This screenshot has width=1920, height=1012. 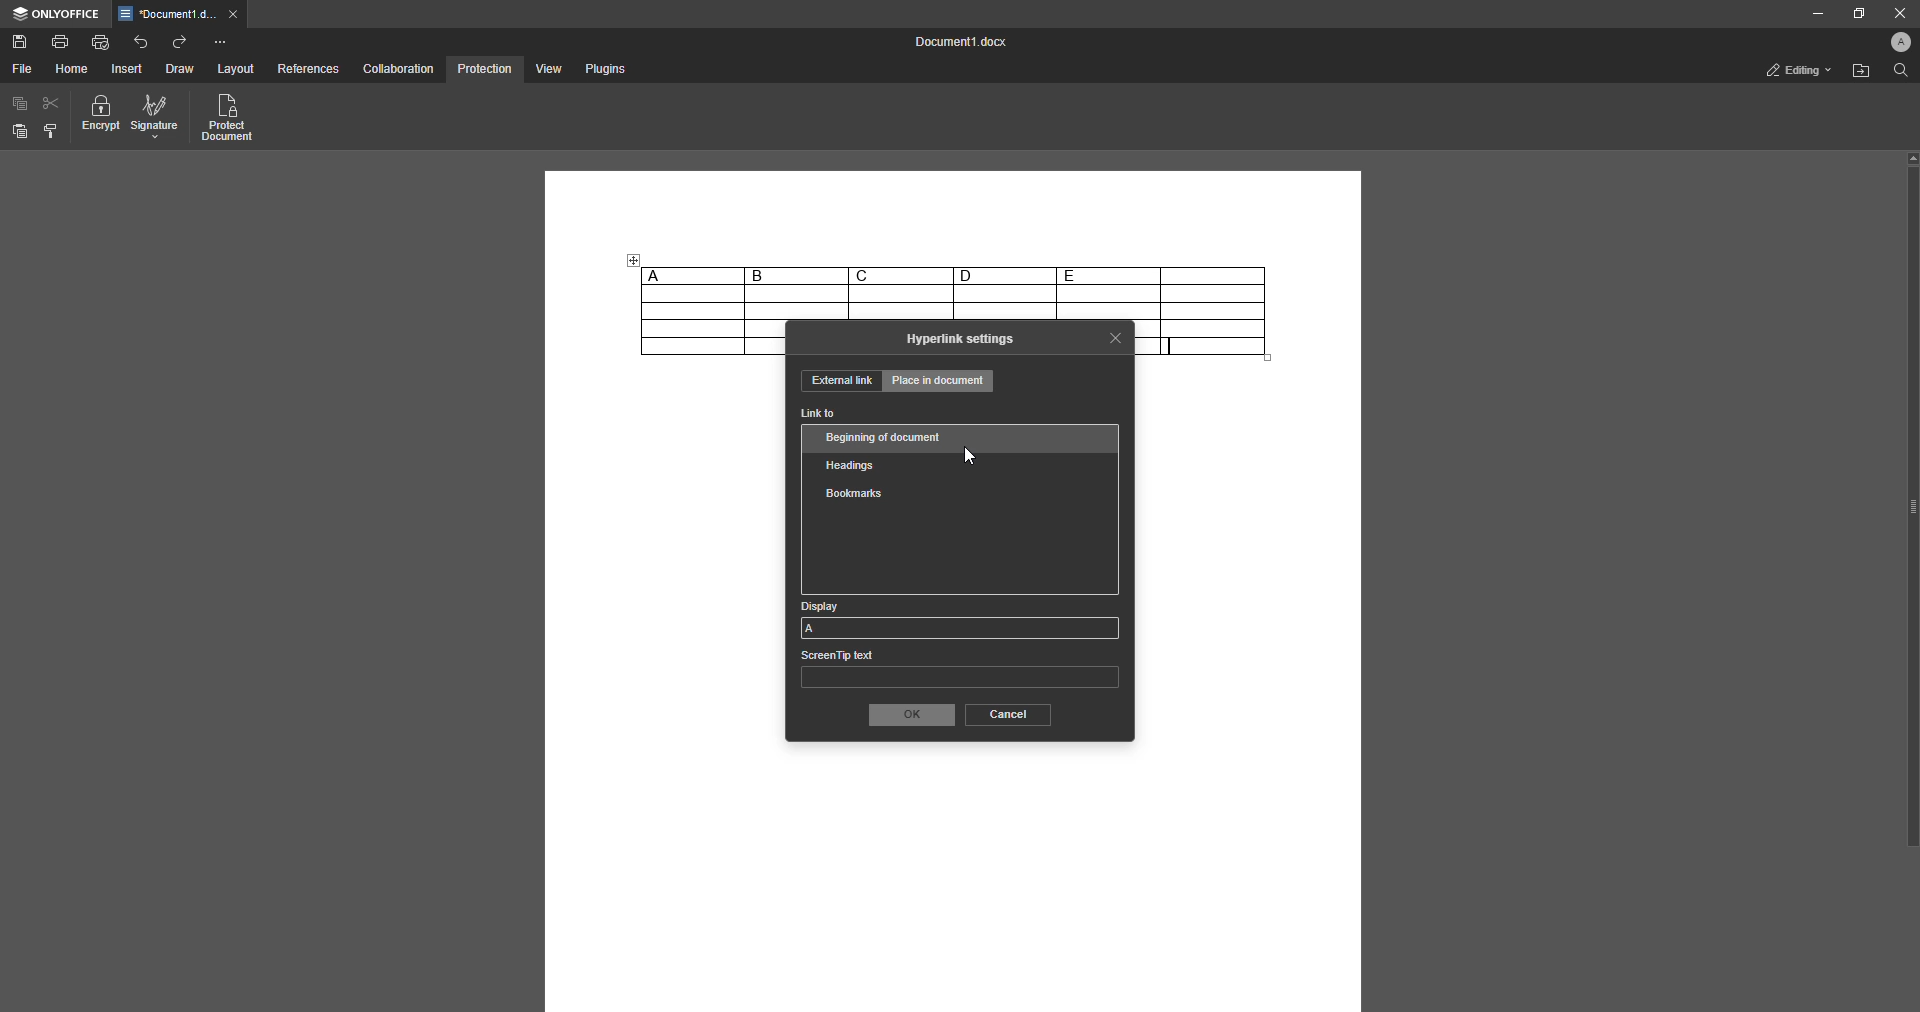 I want to click on Paste, so click(x=20, y=132).